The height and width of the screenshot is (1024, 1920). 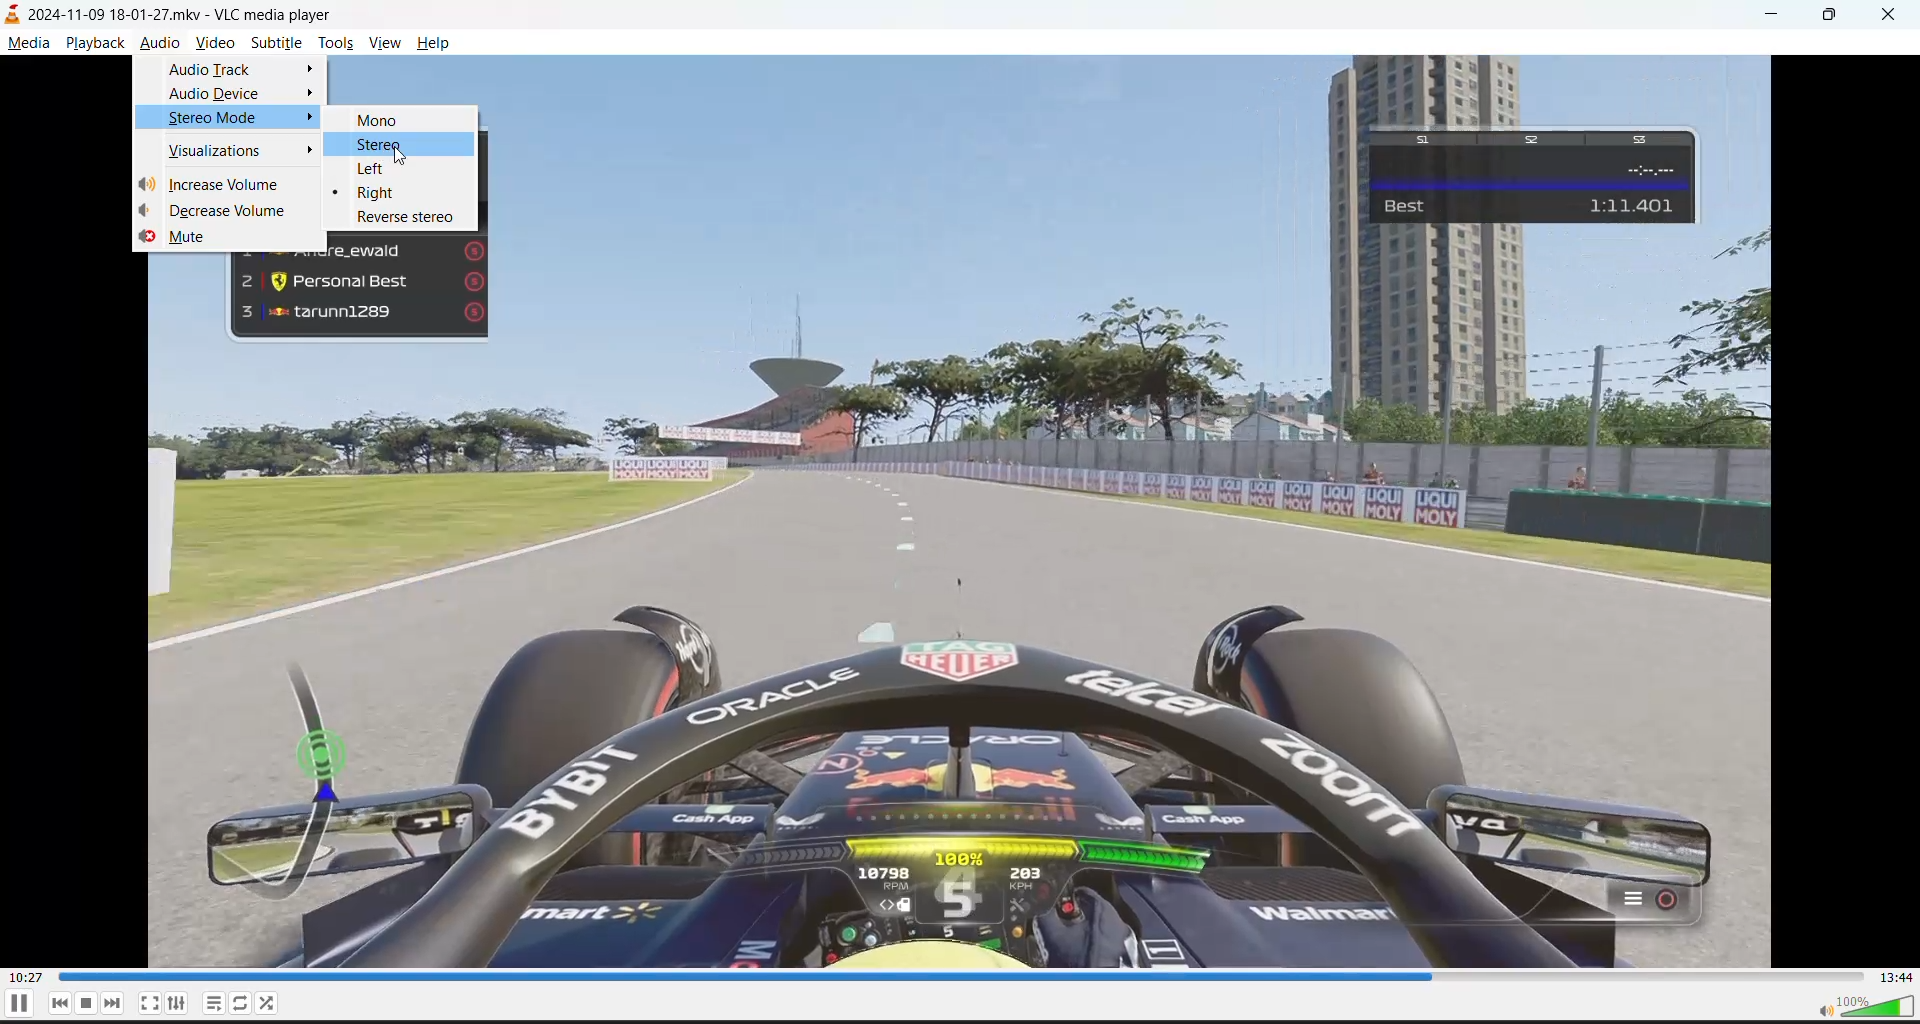 What do you see at coordinates (1865, 1008) in the screenshot?
I see `volume` at bounding box center [1865, 1008].